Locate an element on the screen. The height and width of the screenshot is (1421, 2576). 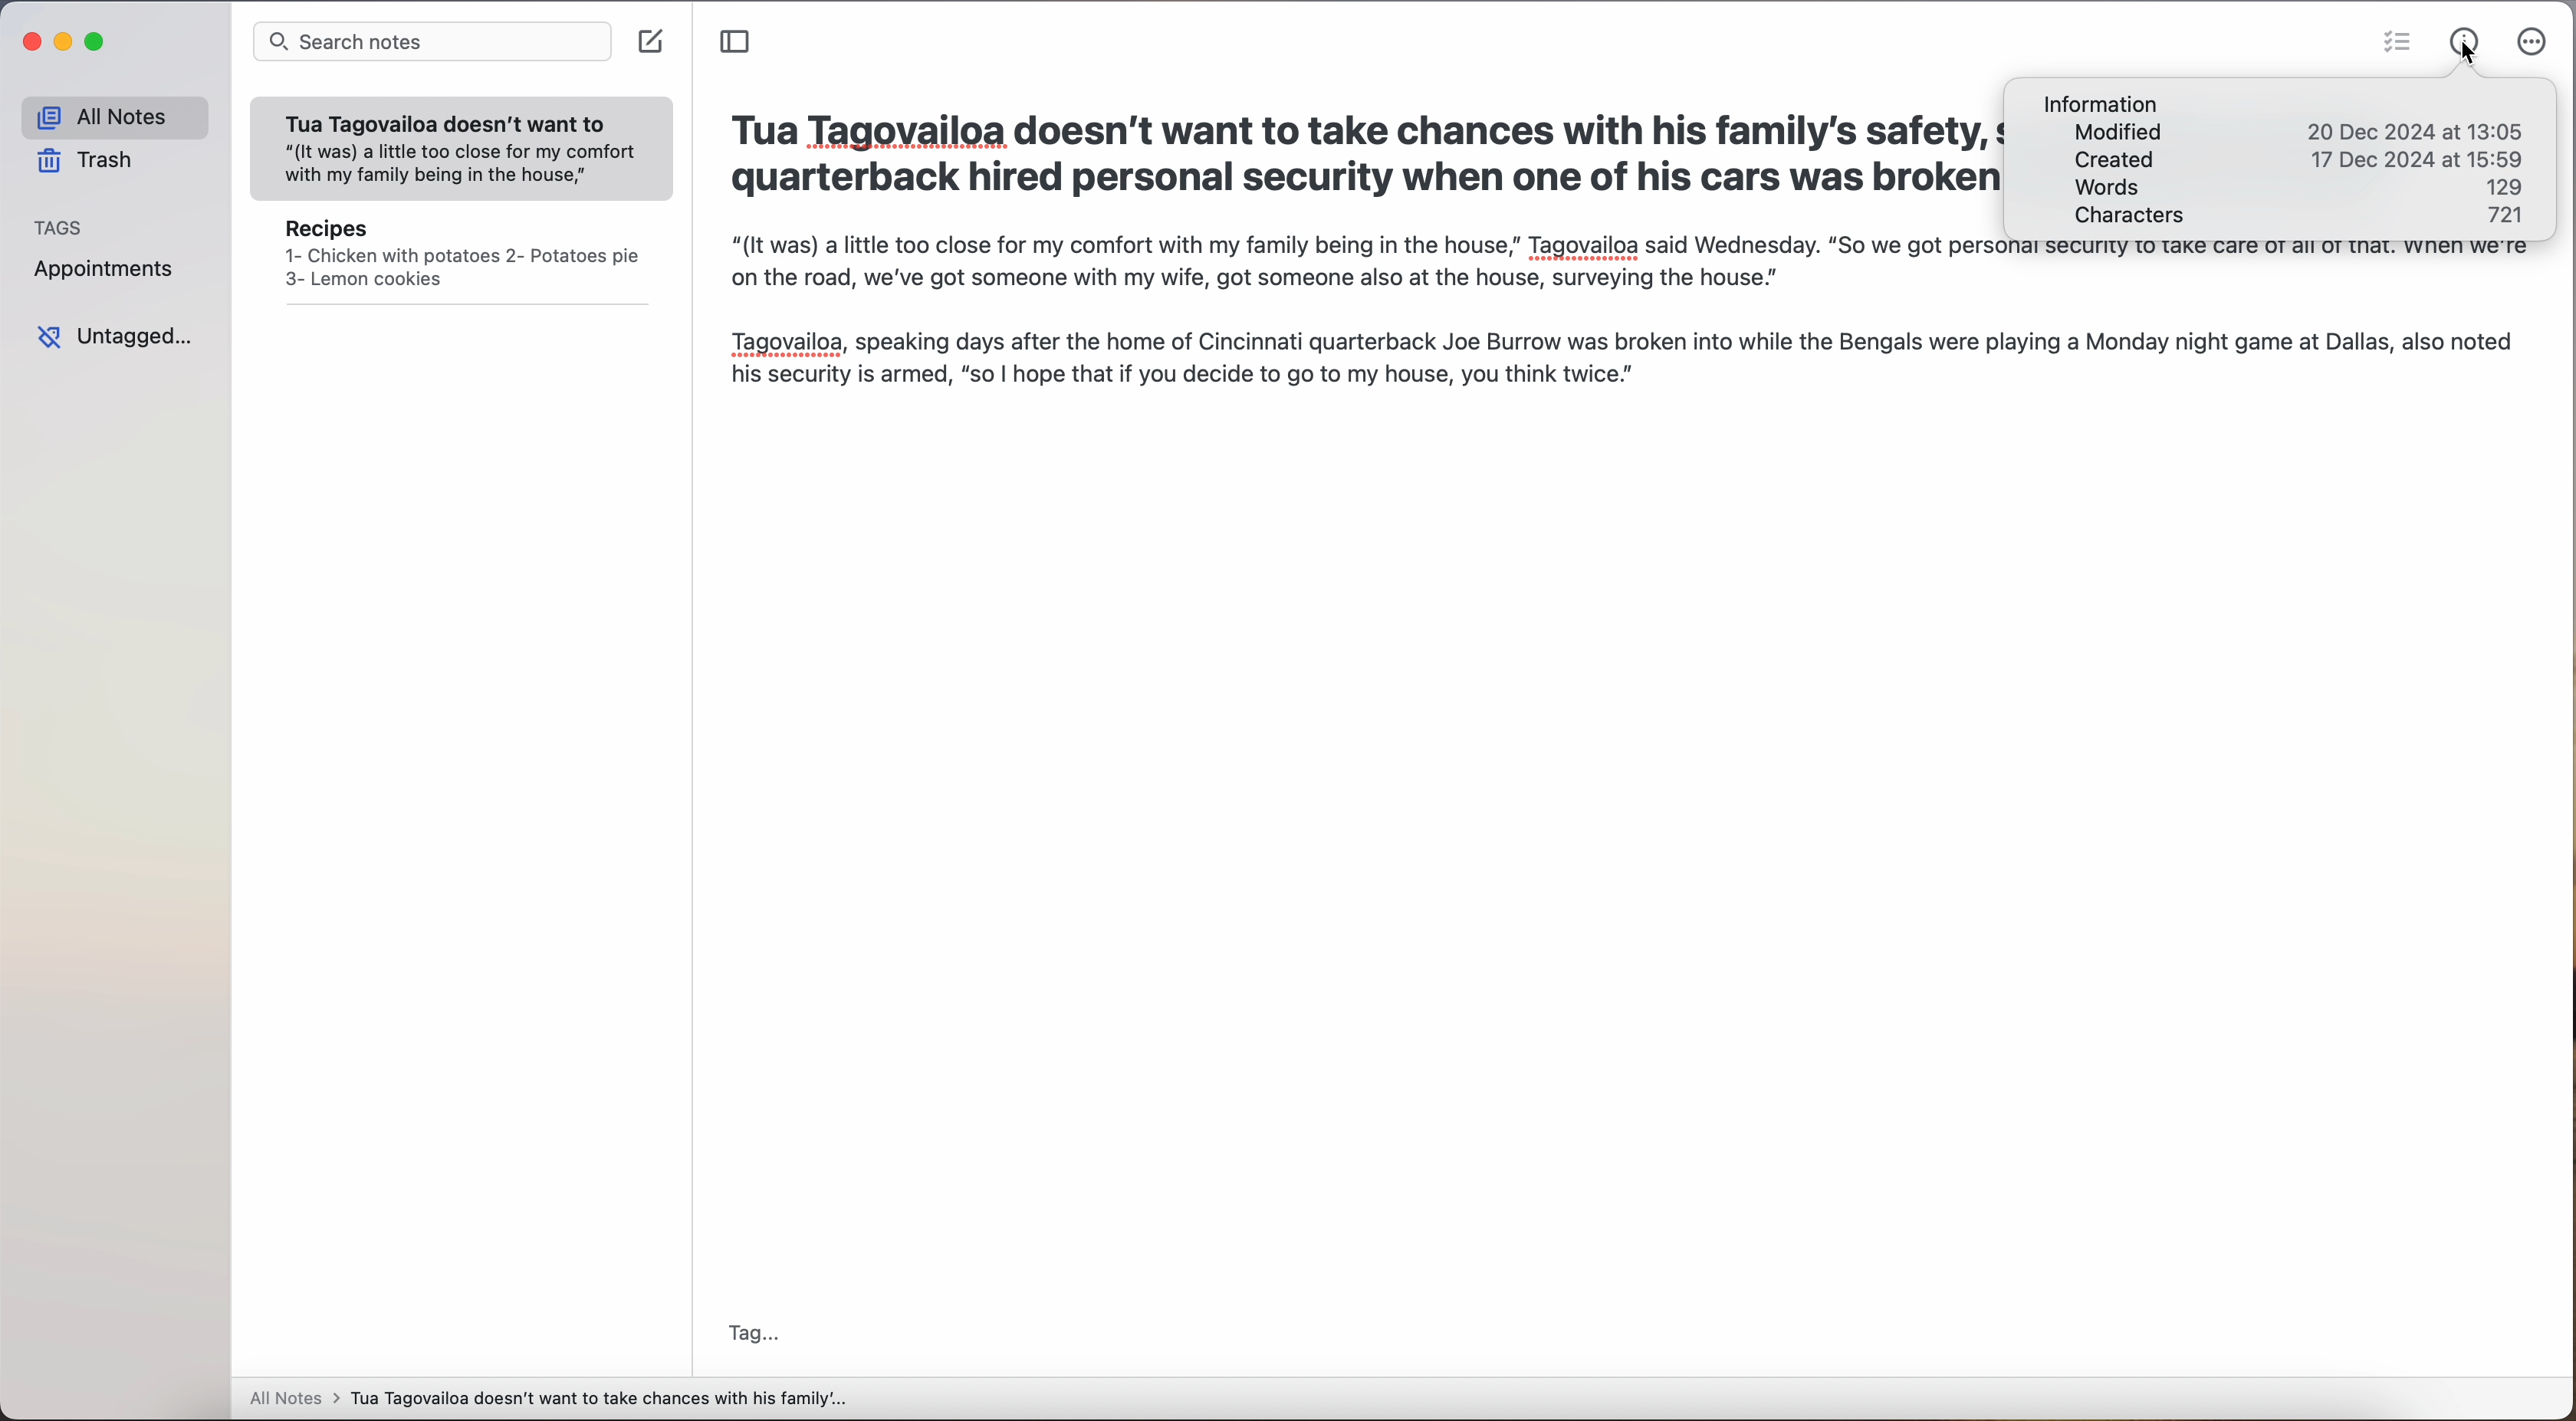
create note is located at coordinates (653, 42).